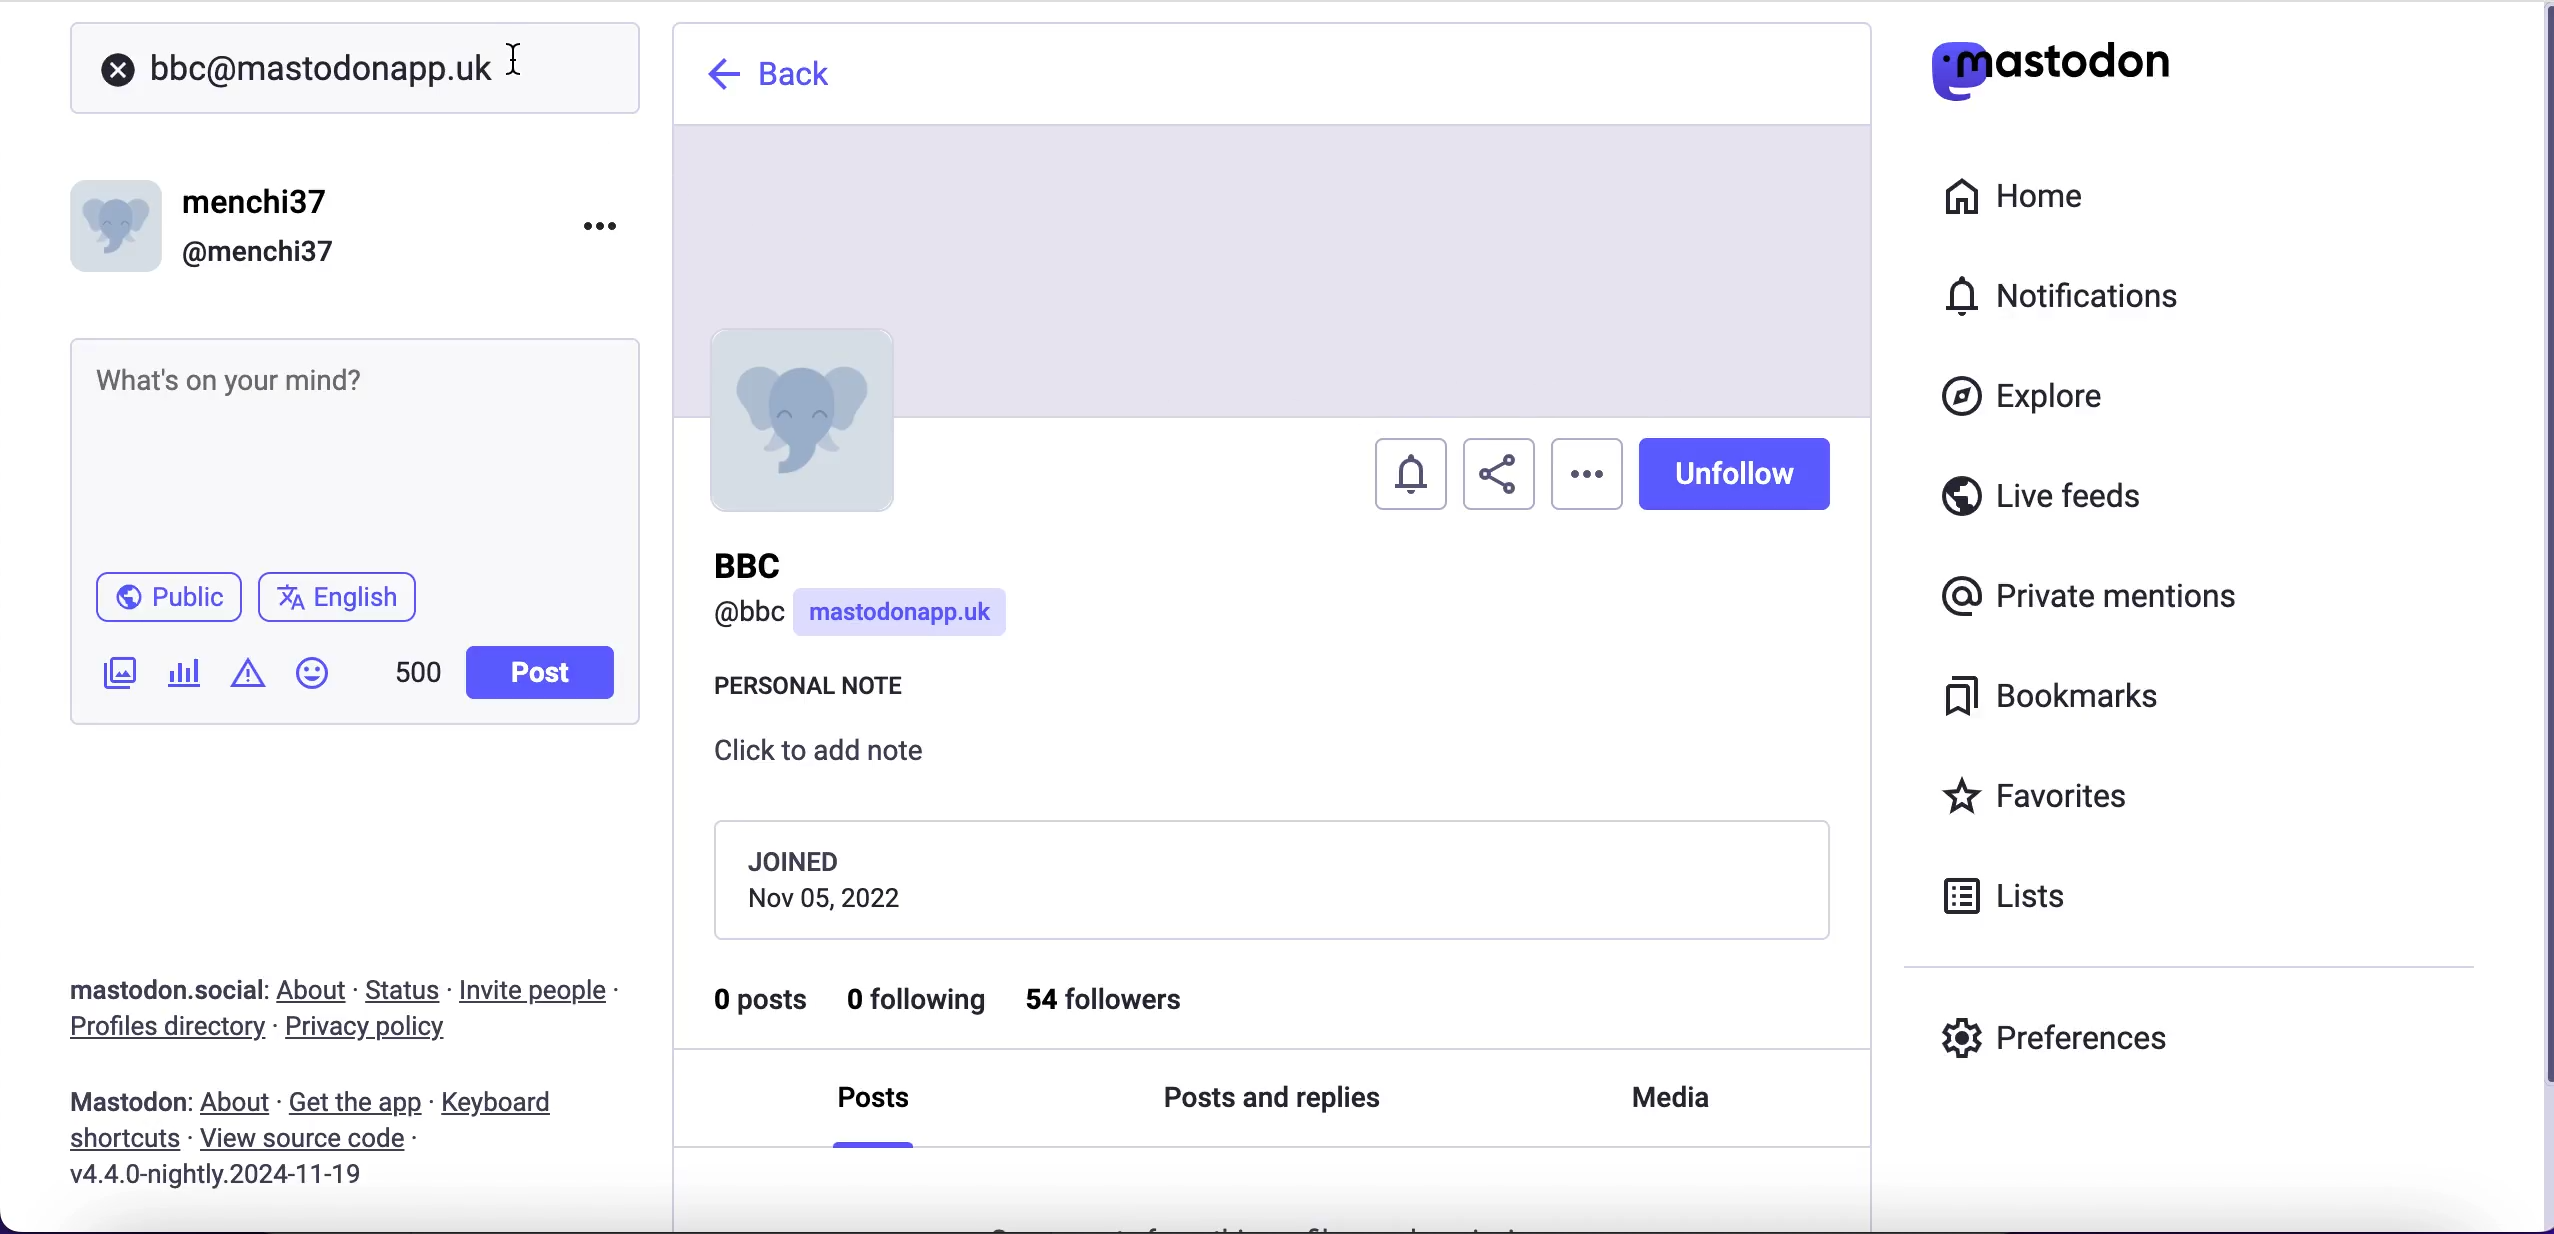 This screenshot has width=2554, height=1234. I want to click on private mentions, so click(2096, 591).